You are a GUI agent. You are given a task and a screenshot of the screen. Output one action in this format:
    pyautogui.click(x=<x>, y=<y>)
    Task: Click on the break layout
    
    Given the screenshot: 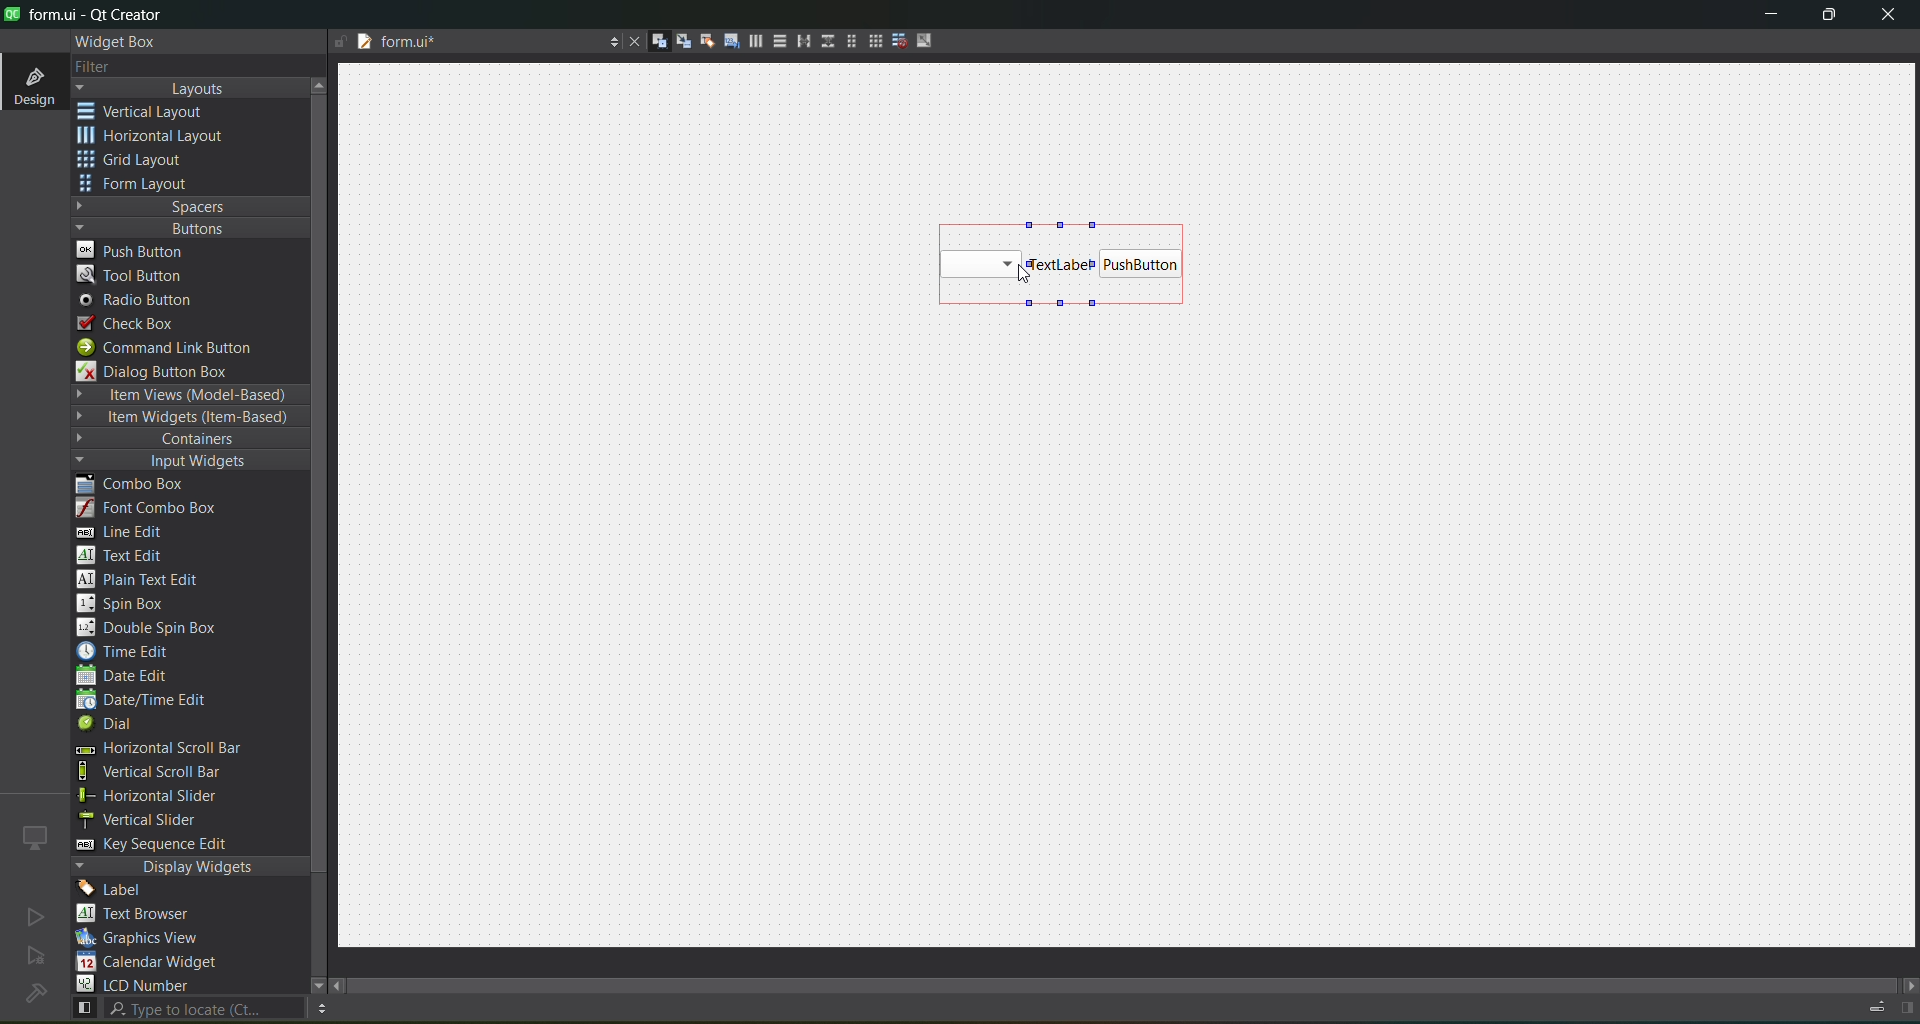 What is the action you would take?
    pyautogui.click(x=894, y=42)
    